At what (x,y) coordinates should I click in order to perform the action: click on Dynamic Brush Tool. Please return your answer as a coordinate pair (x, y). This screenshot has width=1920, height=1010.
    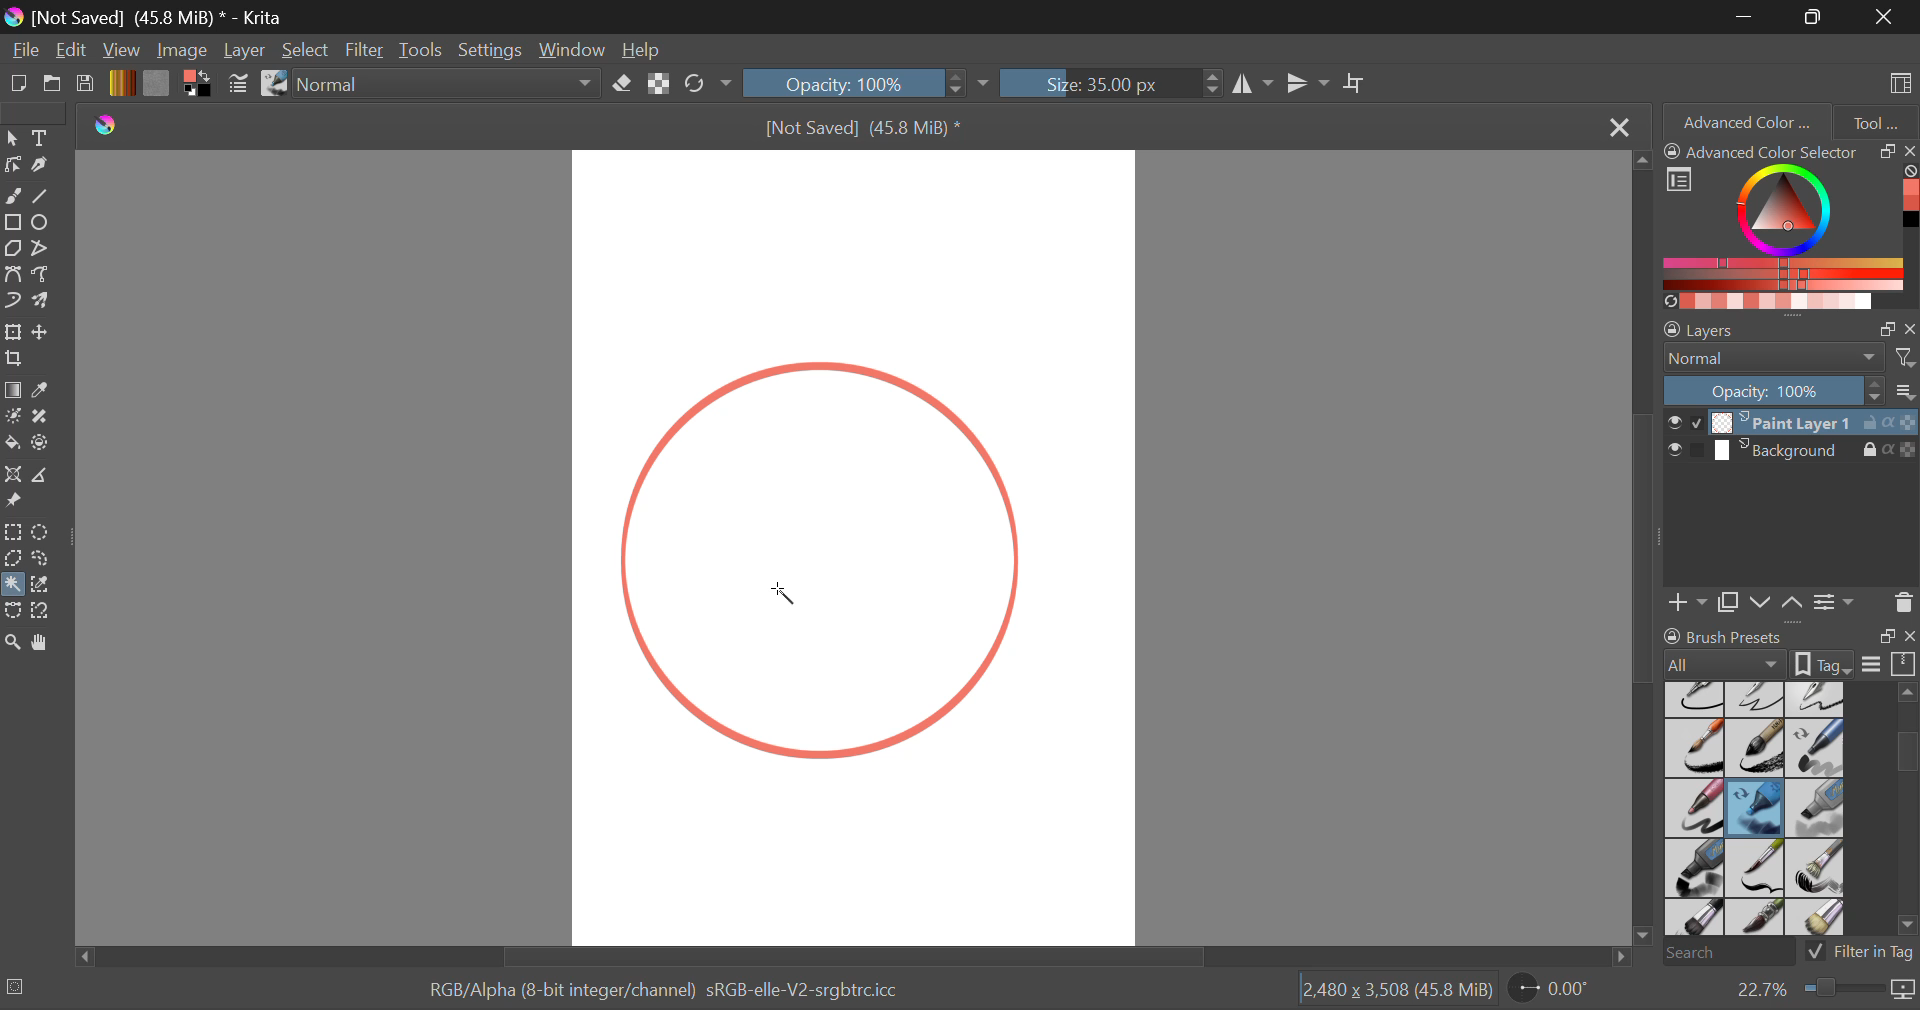
    Looking at the image, I should click on (12, 302).